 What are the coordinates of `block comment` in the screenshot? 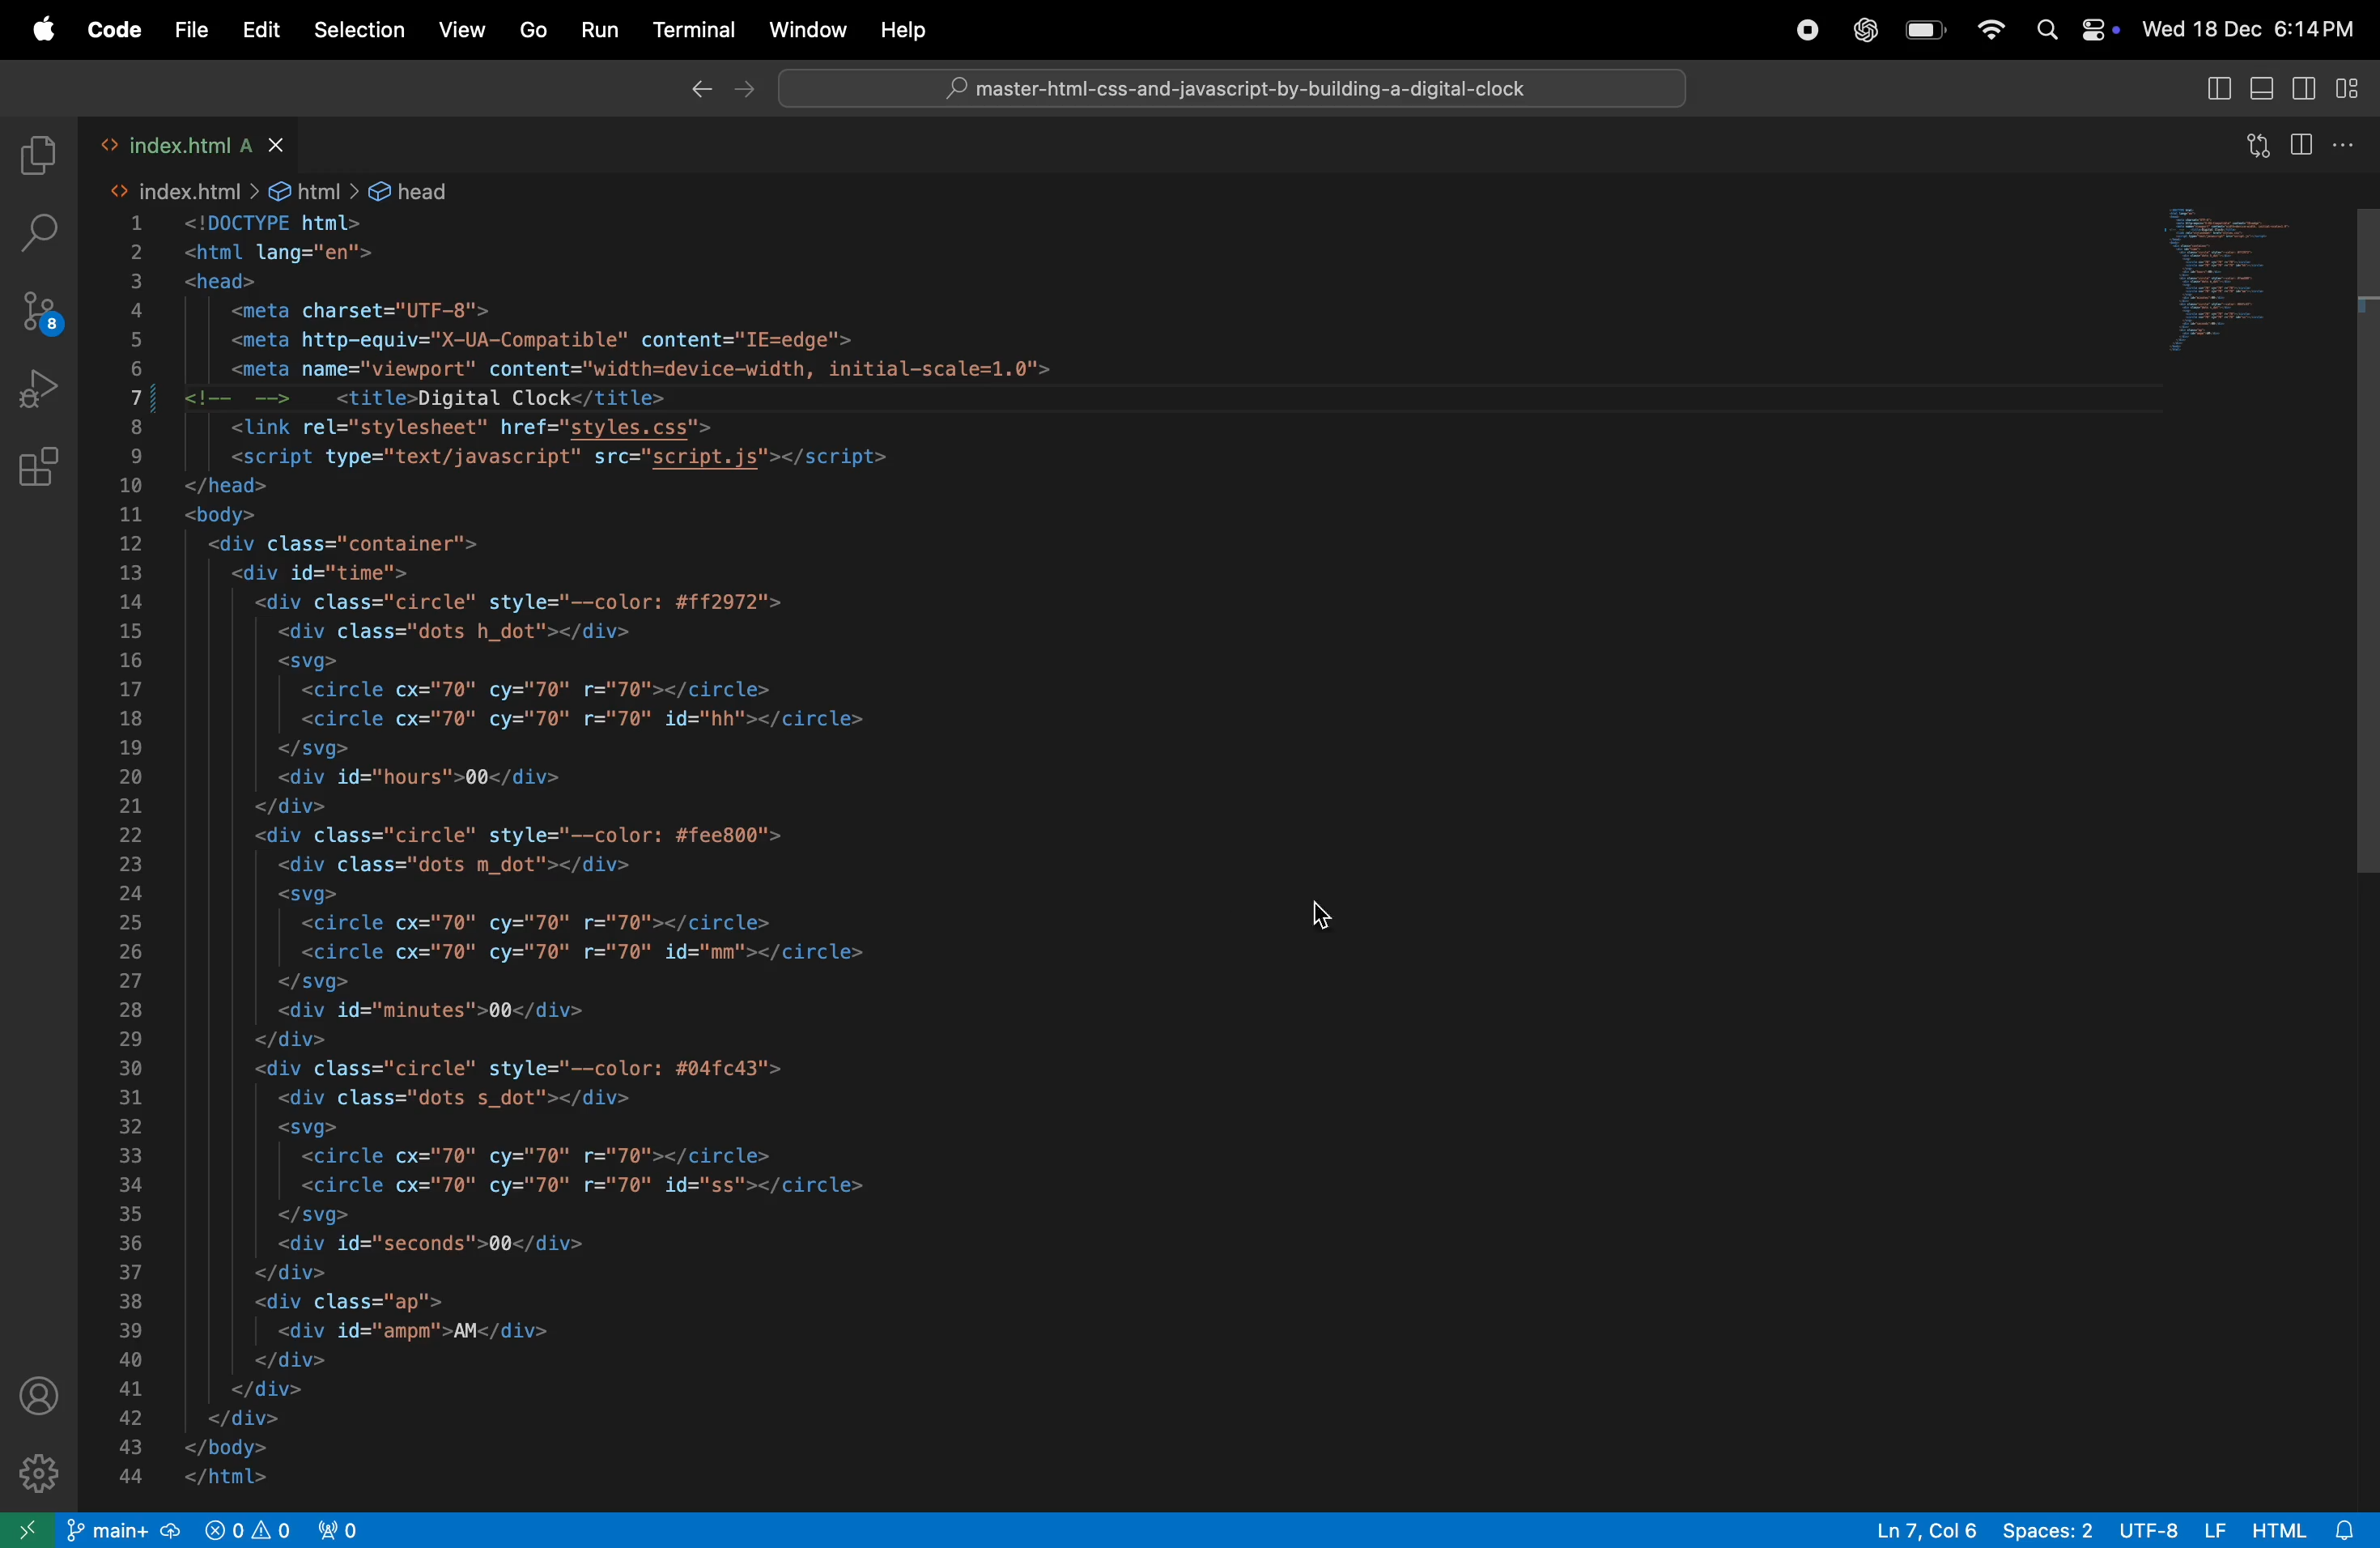 It's located at (250, 399).